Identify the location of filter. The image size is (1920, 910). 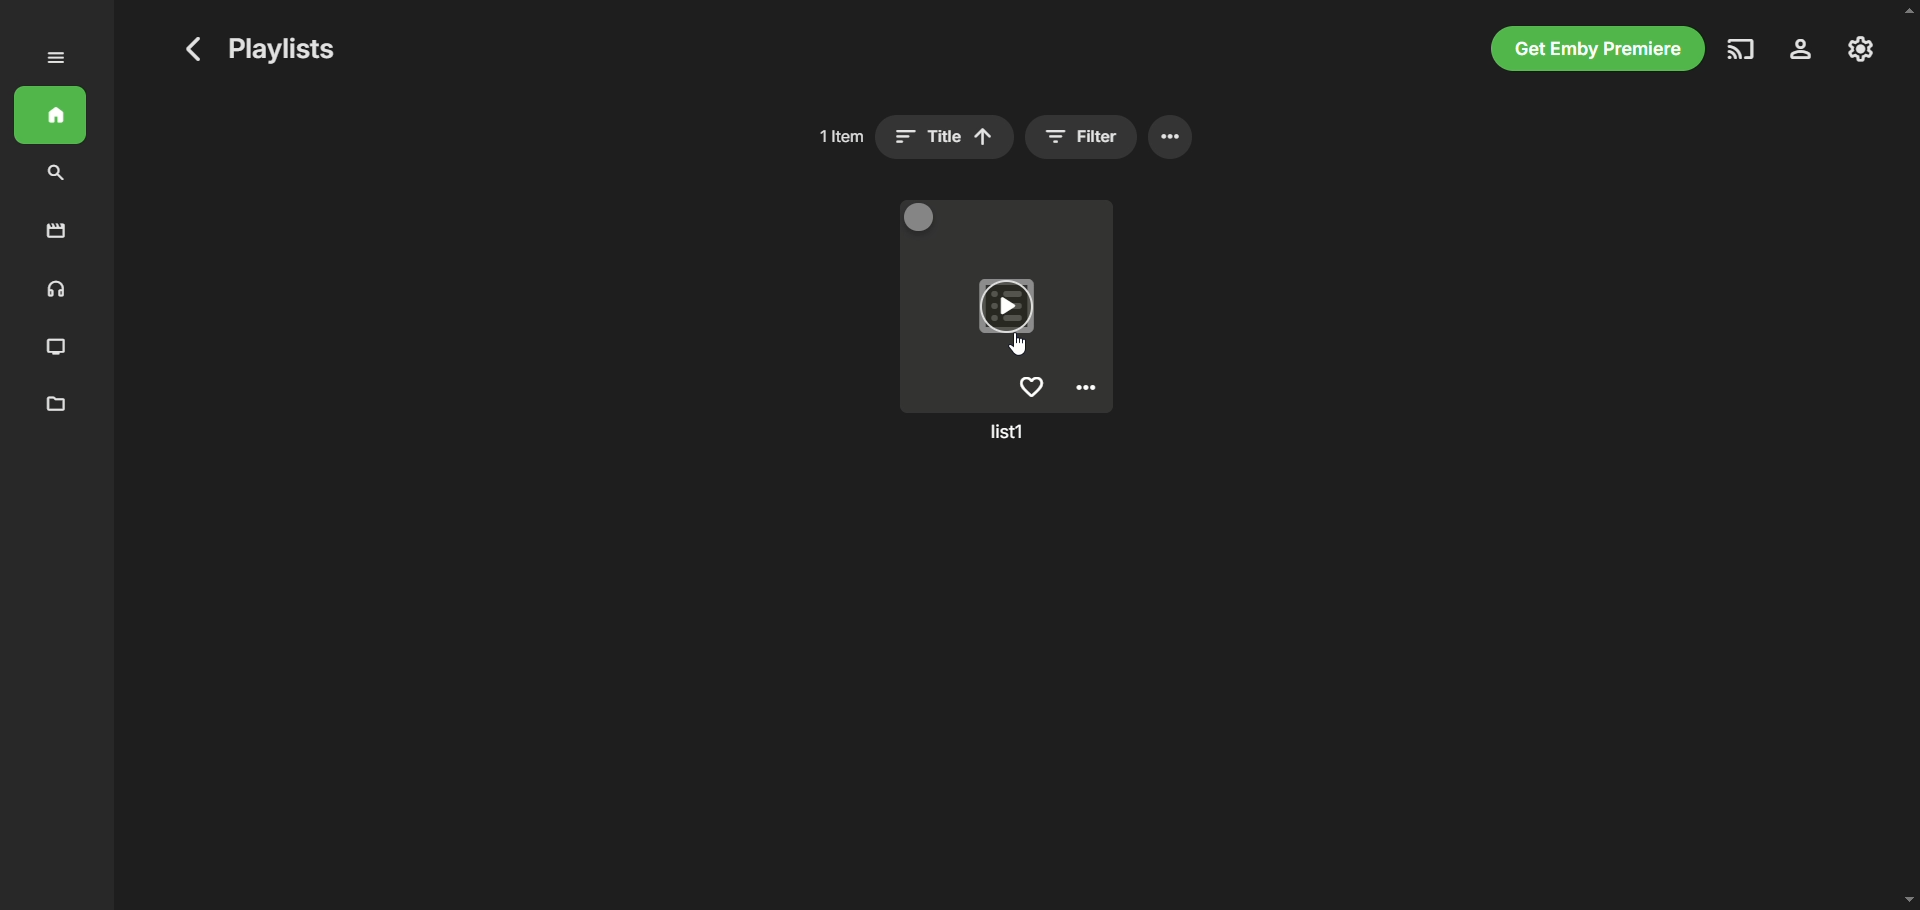
(1080, 136).